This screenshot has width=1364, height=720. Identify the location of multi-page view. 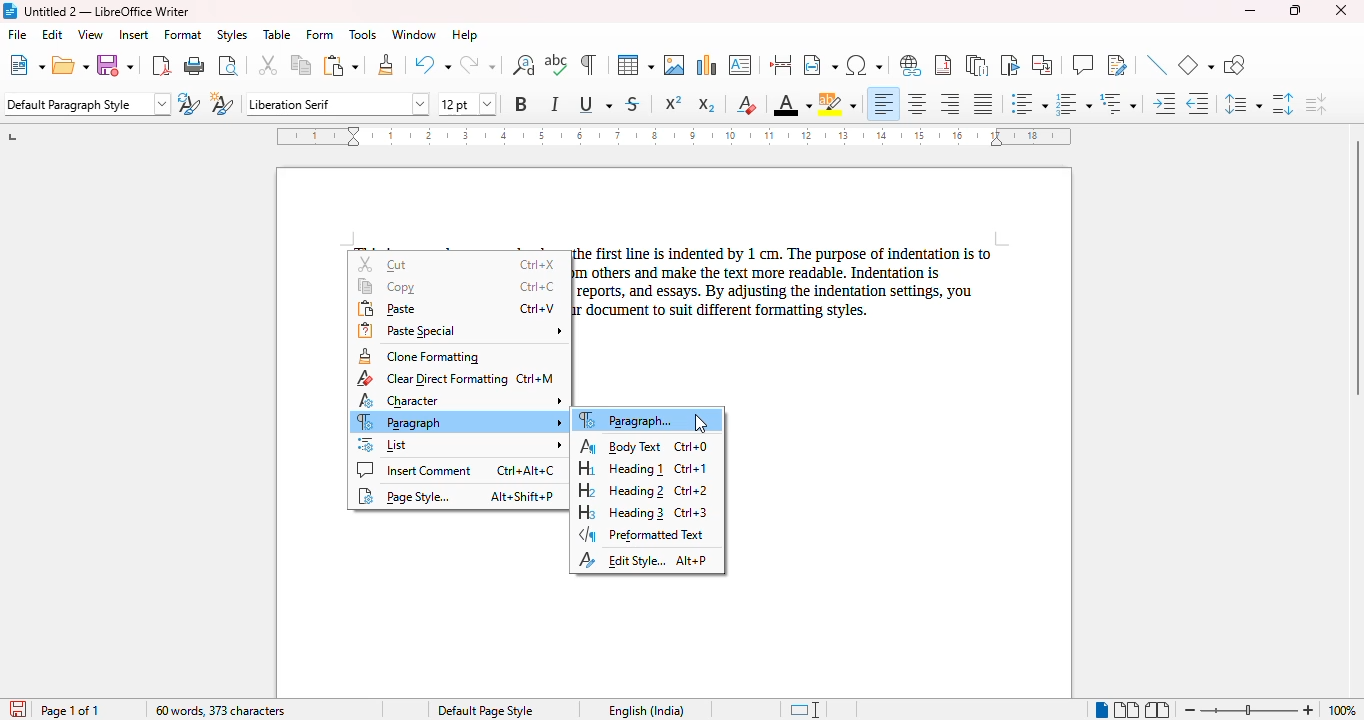
(1127, 709).